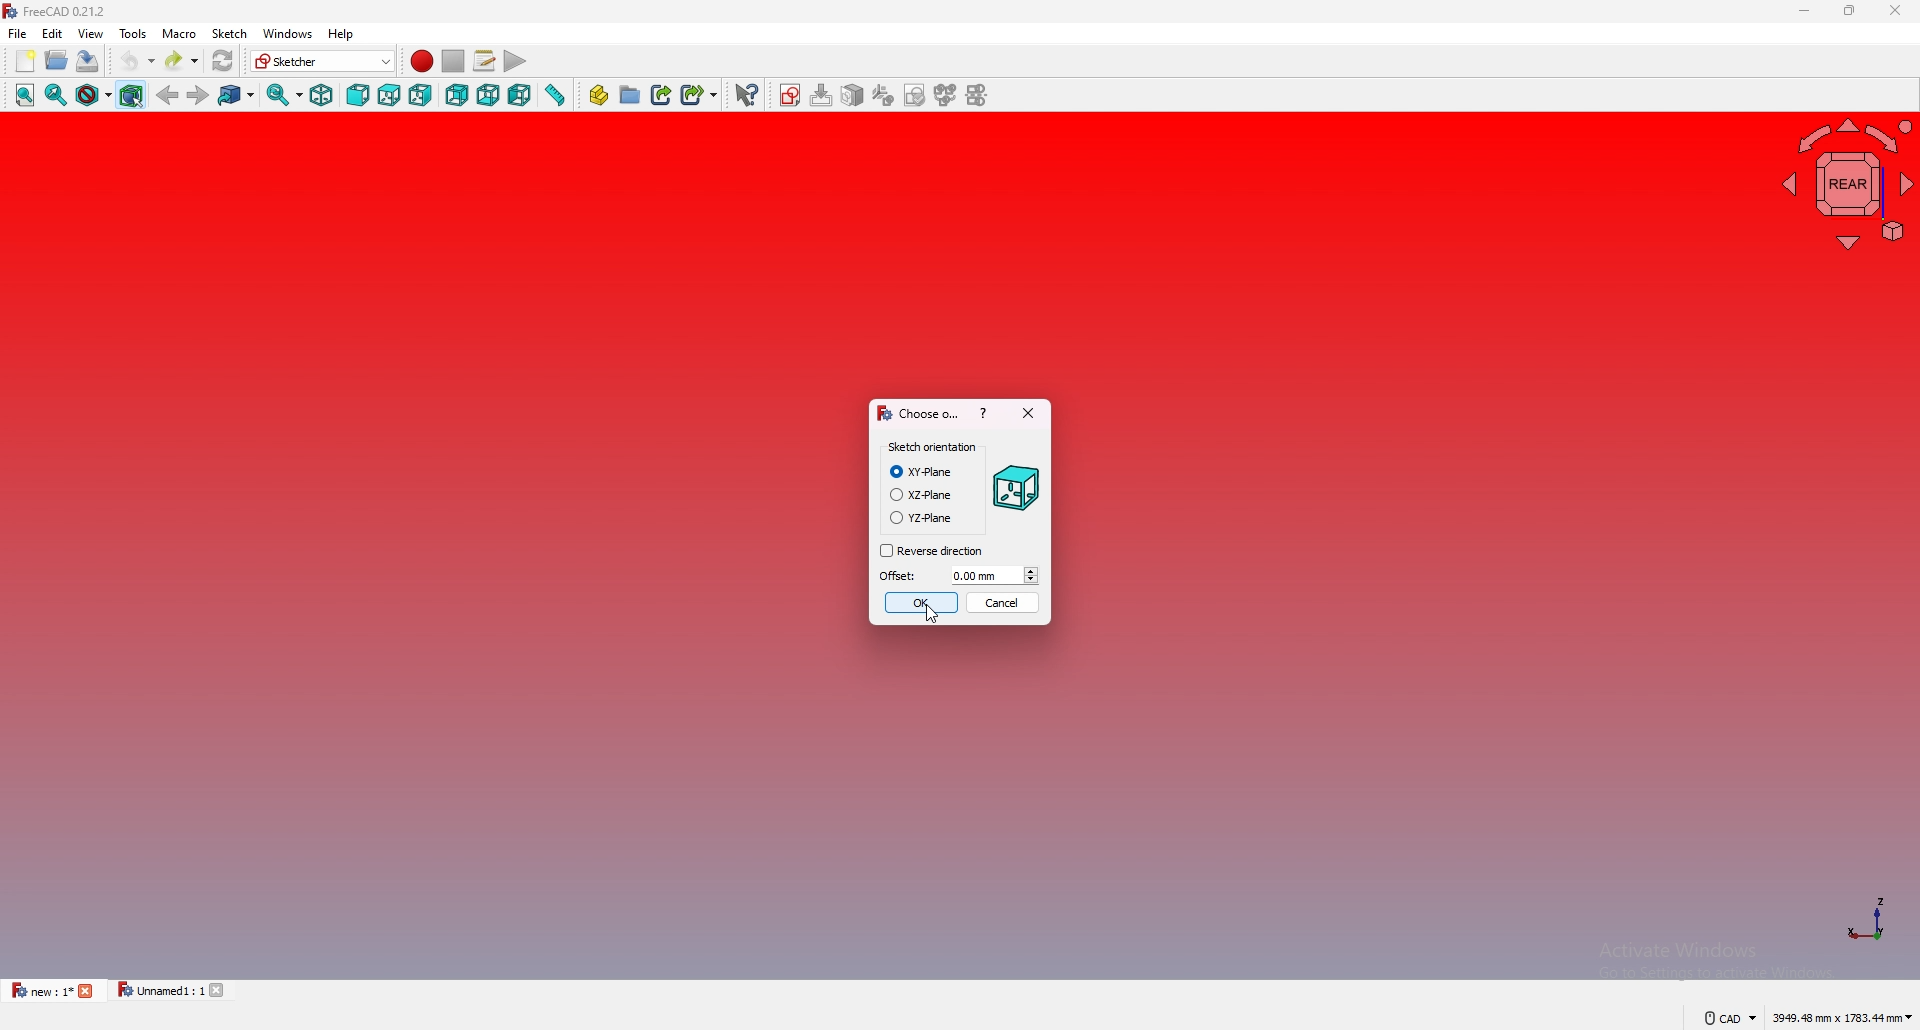 Image resolution: width=1920 pixels, height=1030 pixels. Describe the element at coordinates (824, 95) in the screenshot. I see `download` at that location.